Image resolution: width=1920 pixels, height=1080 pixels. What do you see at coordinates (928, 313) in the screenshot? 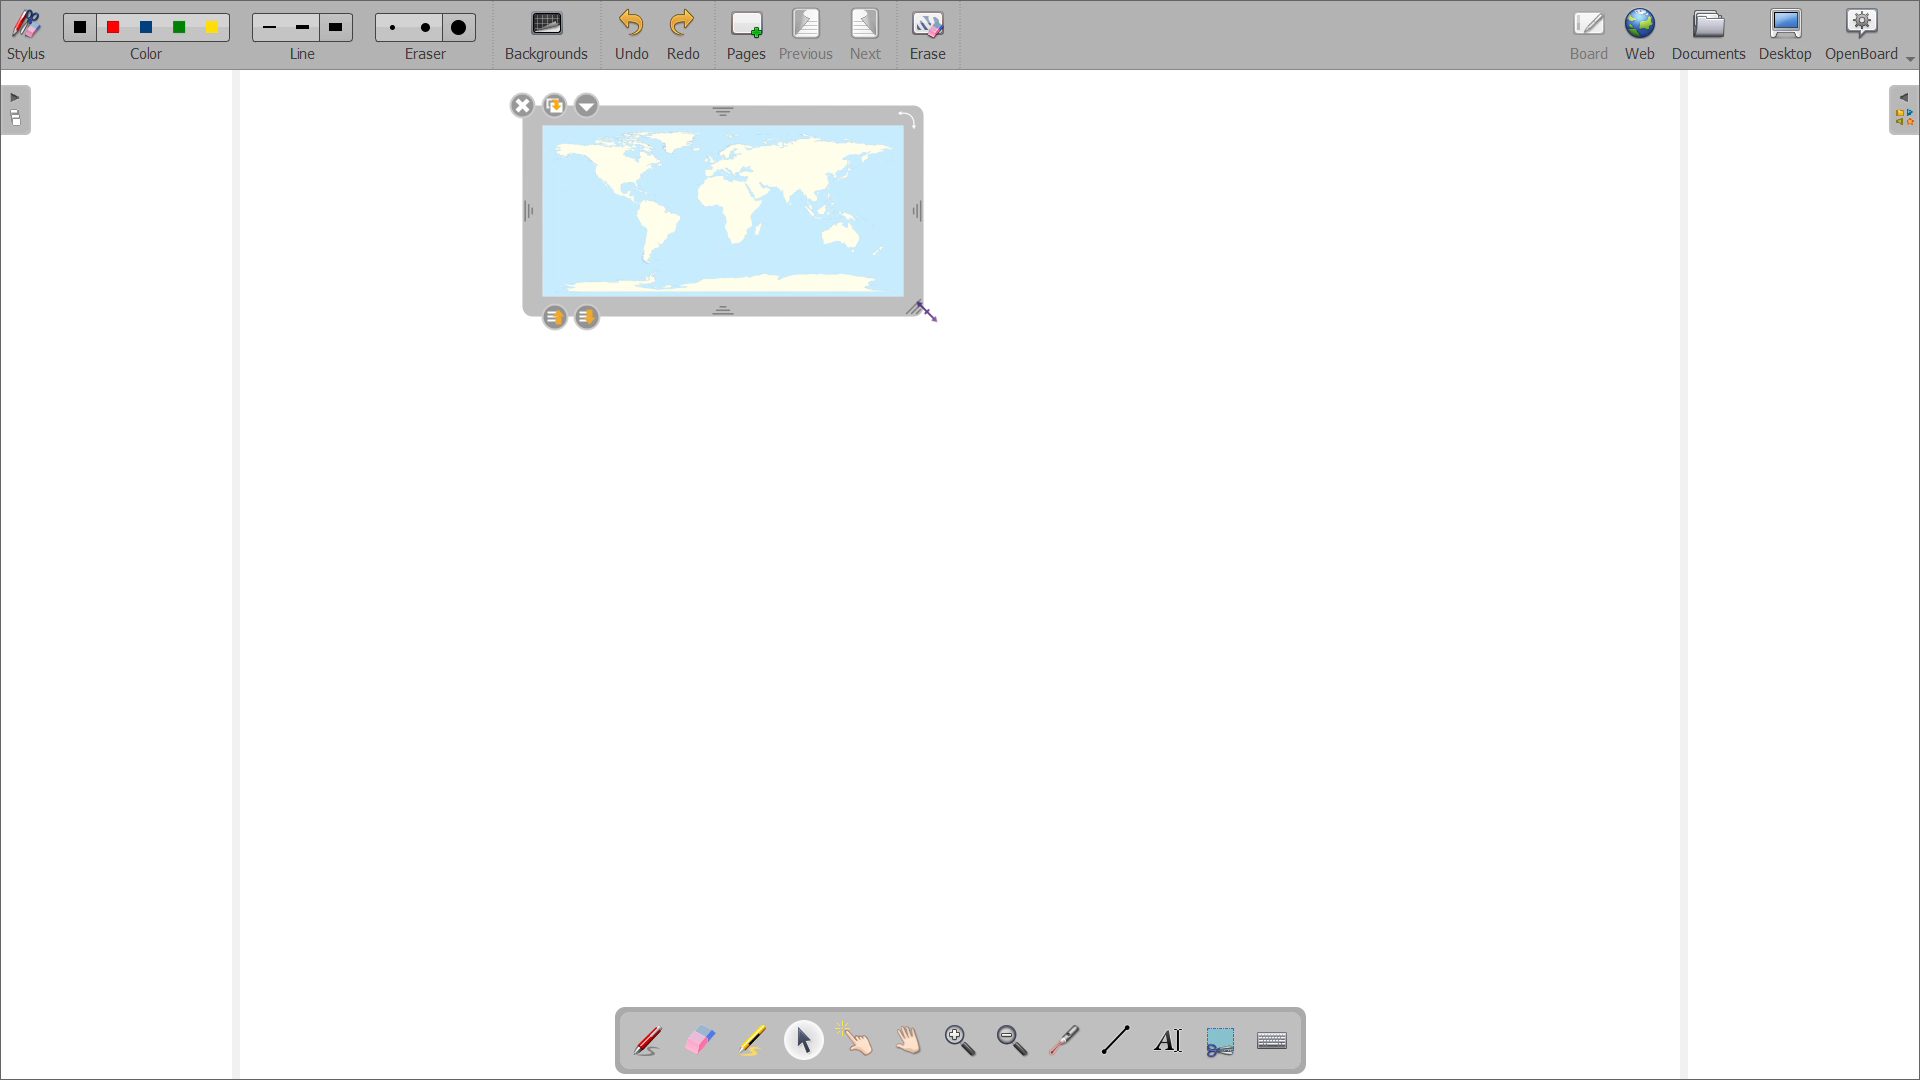
I see `cursor` at bounding box center [928, 313].